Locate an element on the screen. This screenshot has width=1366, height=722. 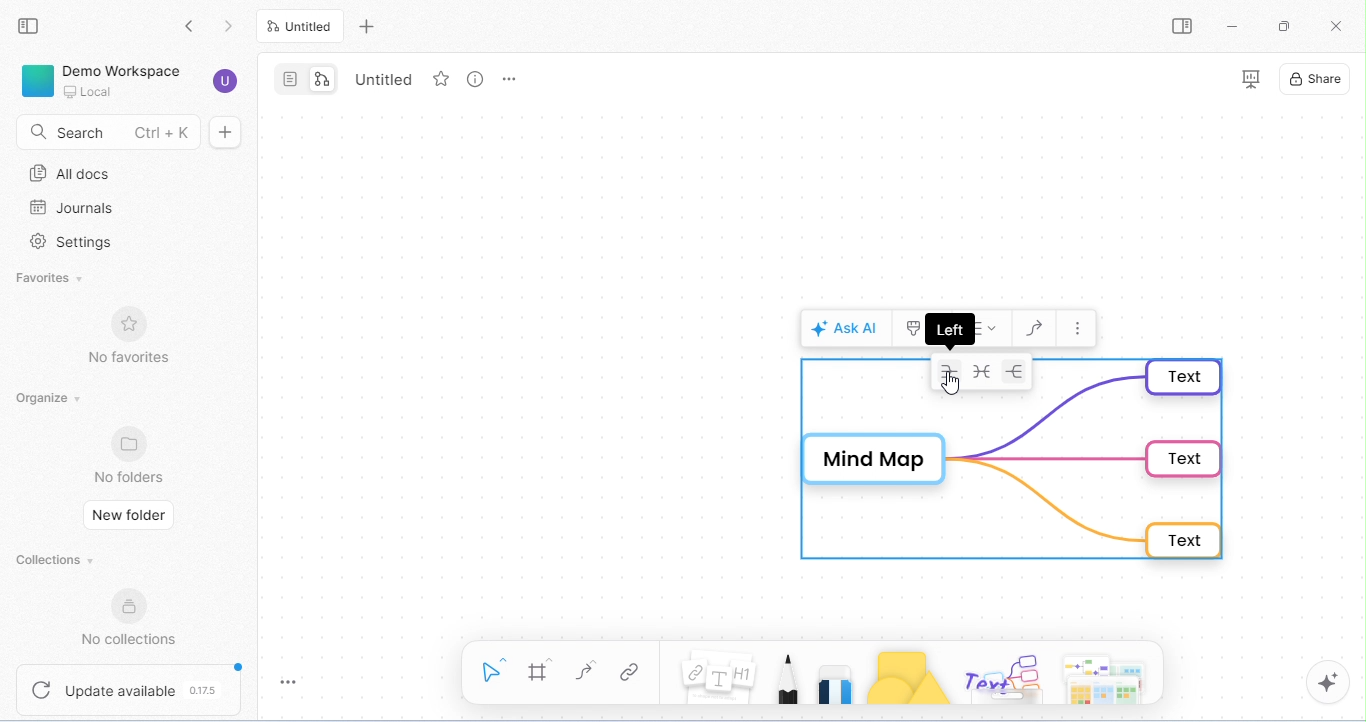
journals is located at coordinates (73, 208).